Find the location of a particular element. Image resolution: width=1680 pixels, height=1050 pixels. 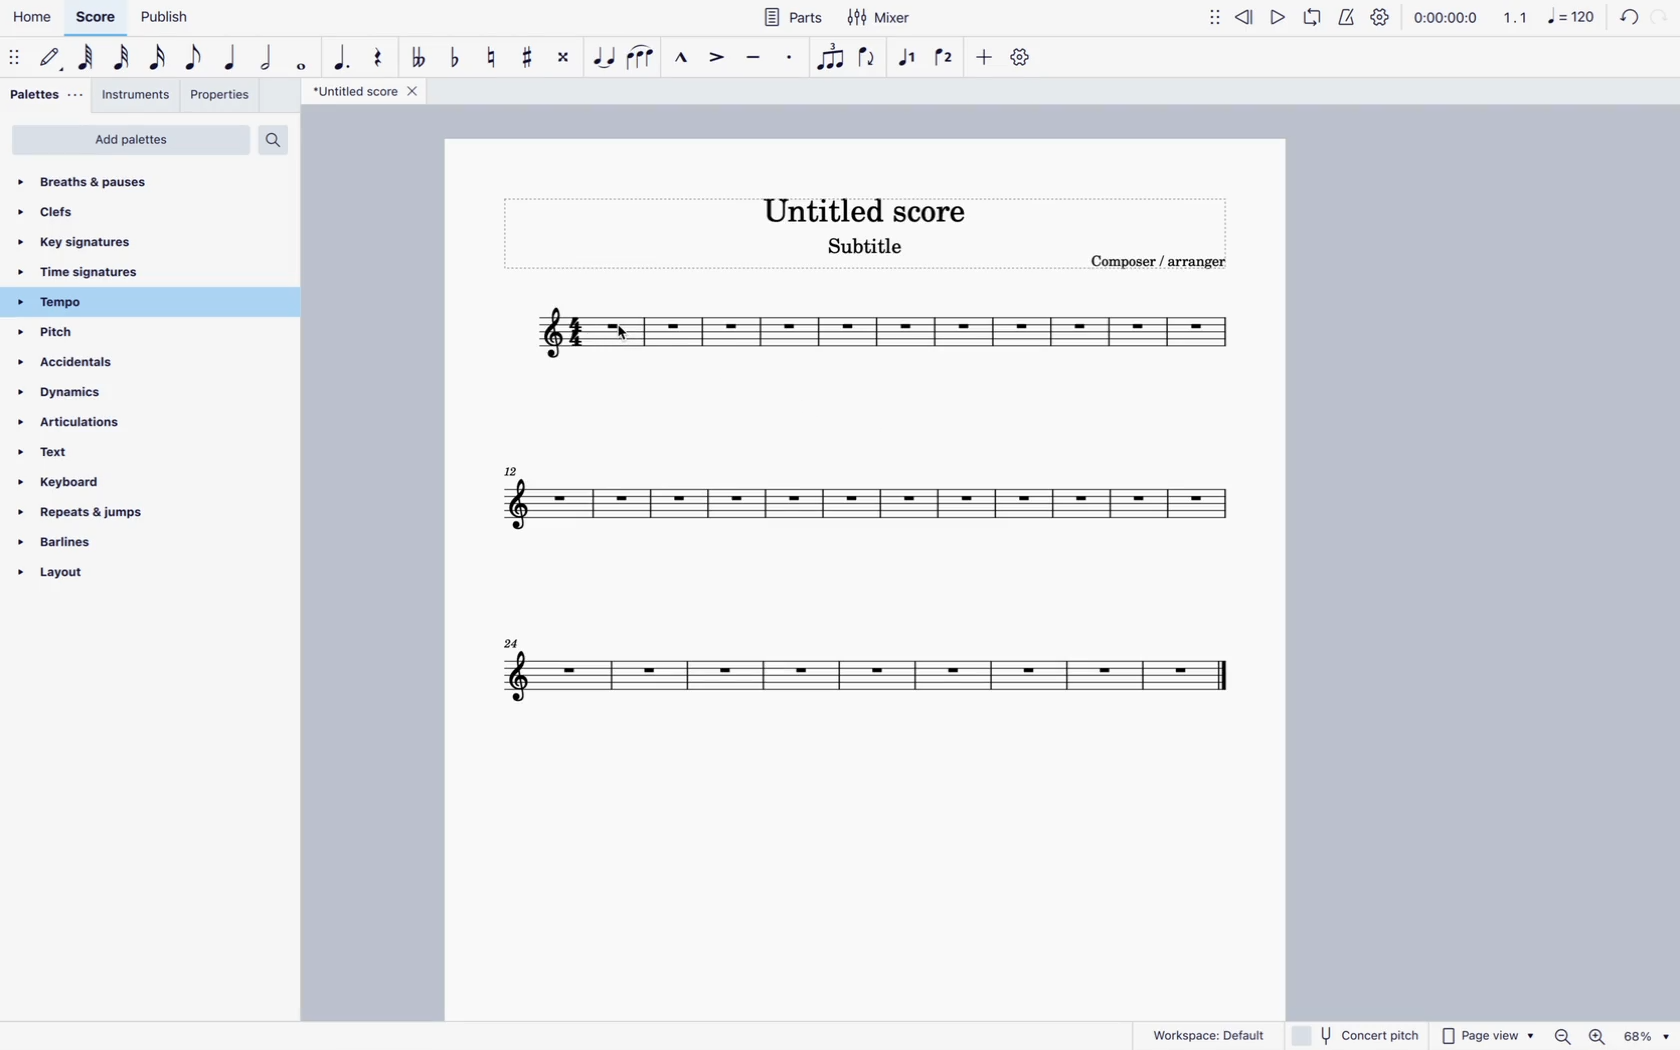

publish is located at coordinates (165, 18).